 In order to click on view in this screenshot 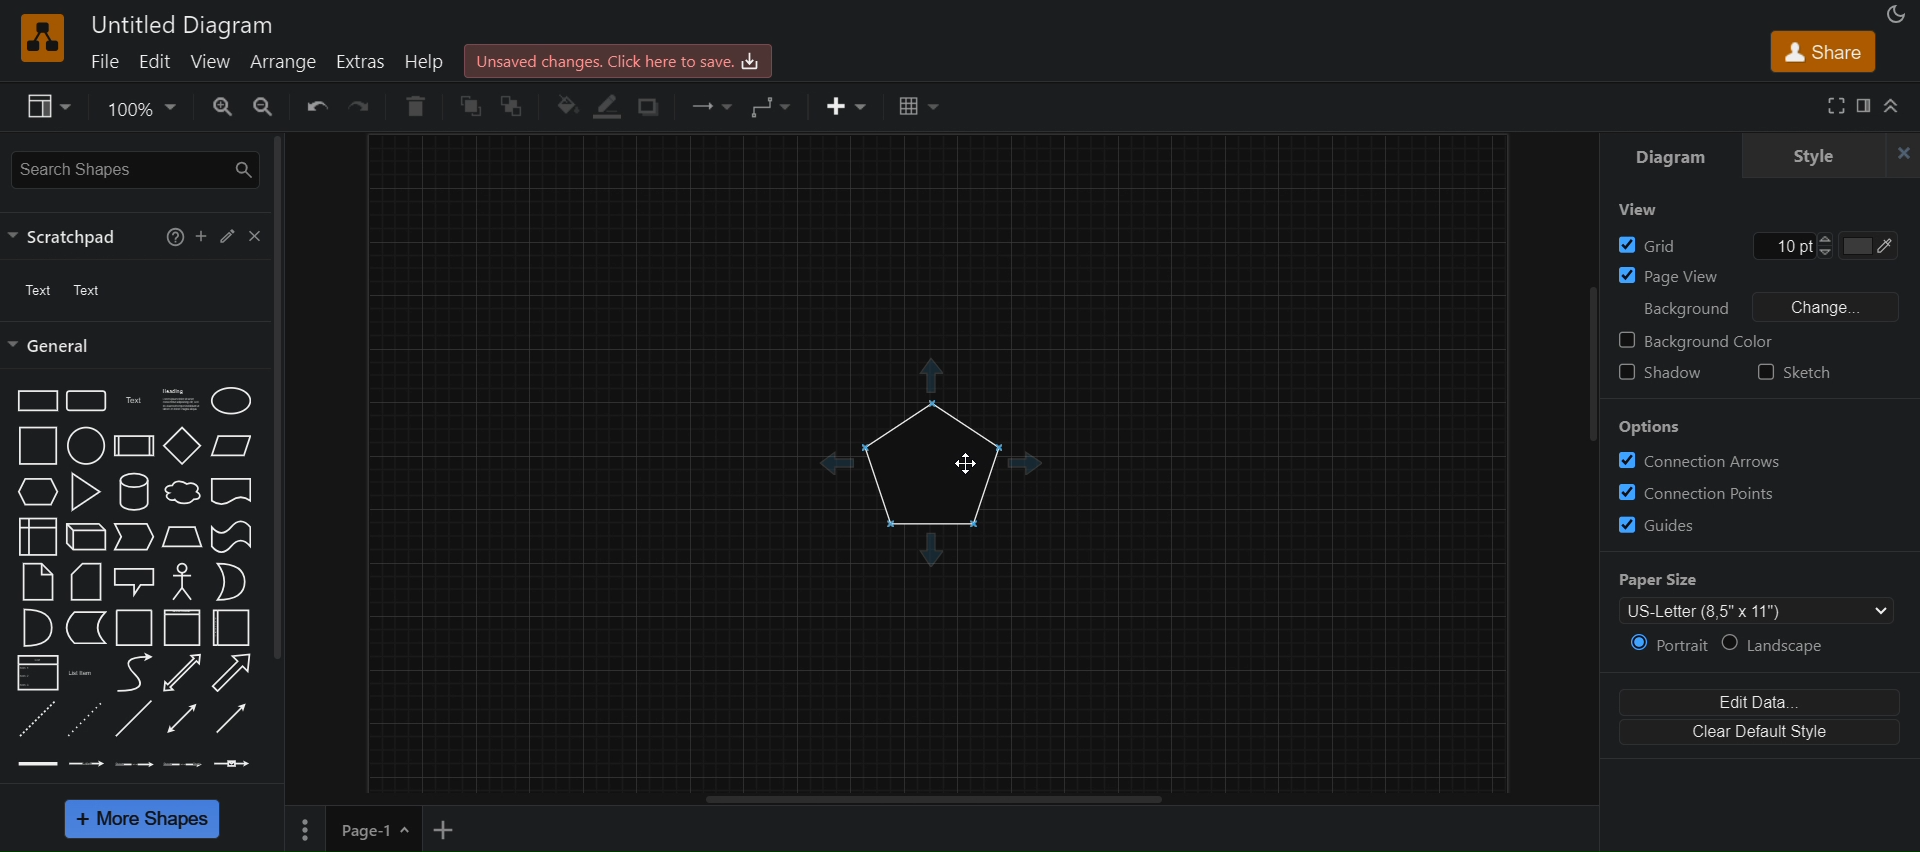, I will do `click(49, 107)`.